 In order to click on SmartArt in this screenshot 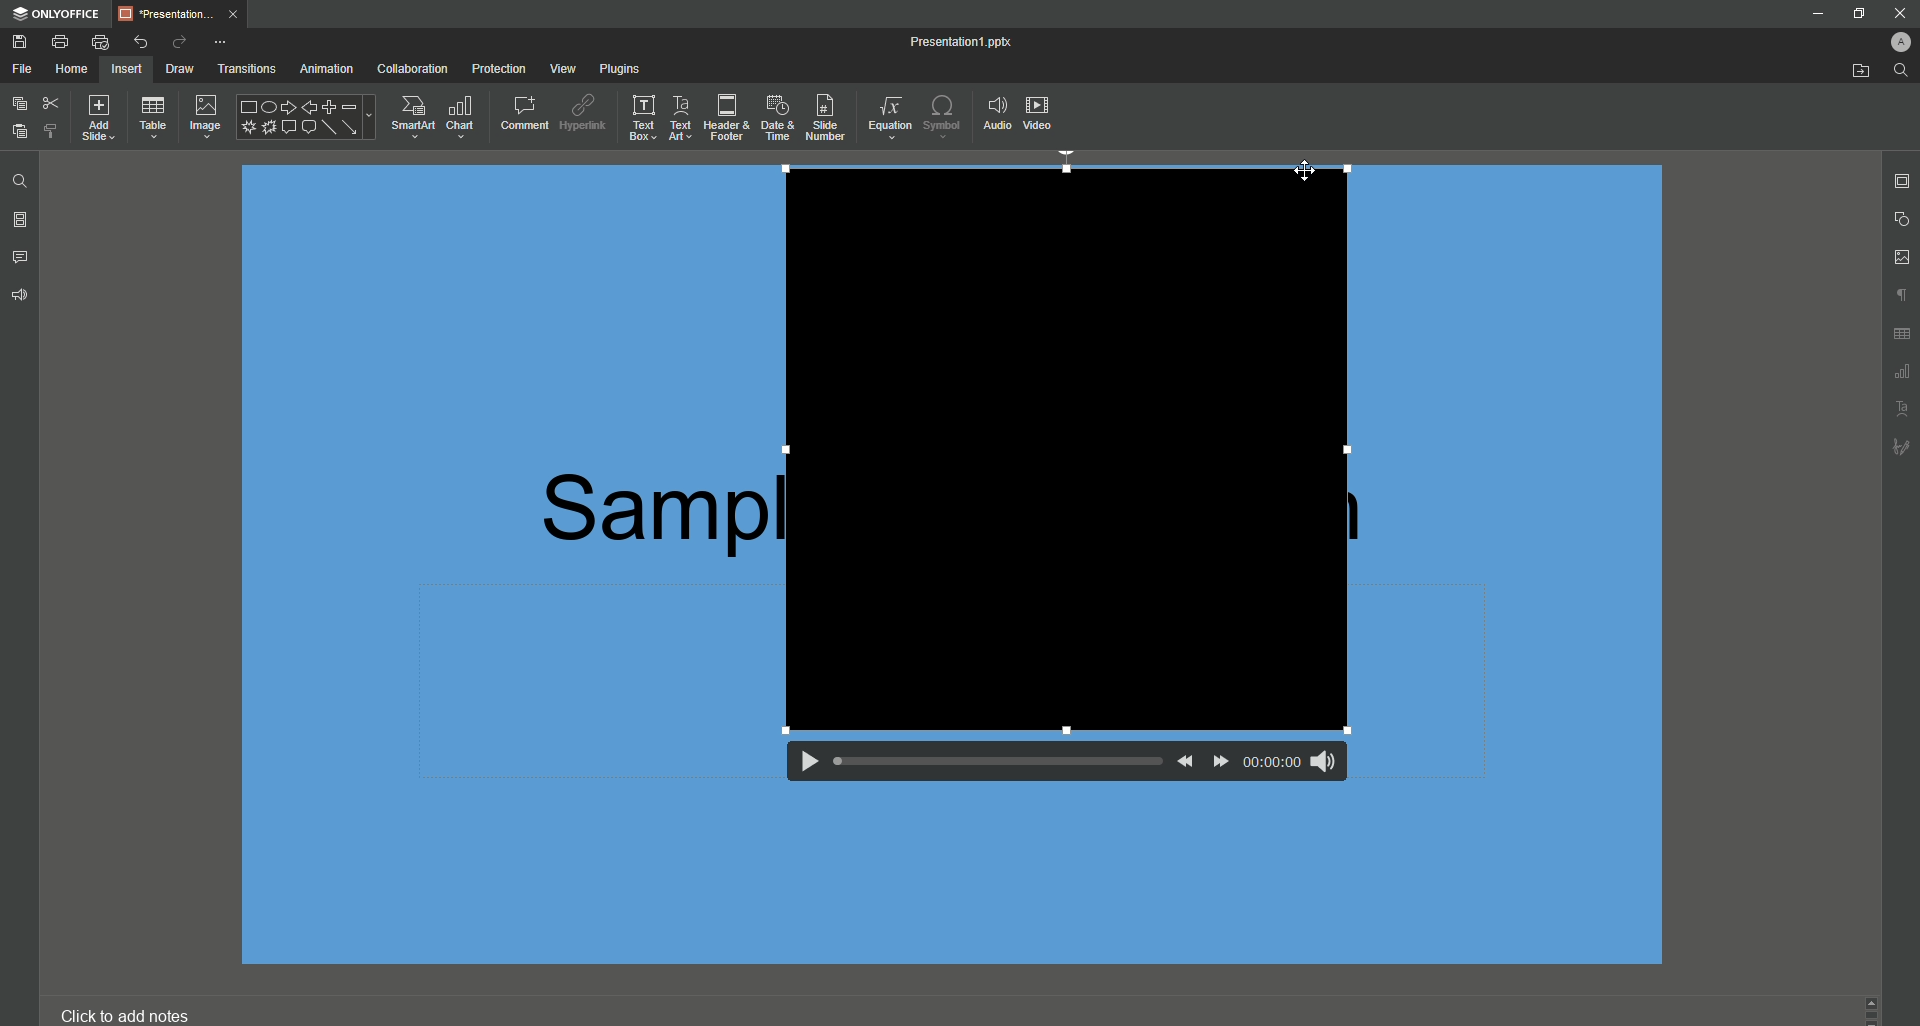, I will do `click(412, 116)`.